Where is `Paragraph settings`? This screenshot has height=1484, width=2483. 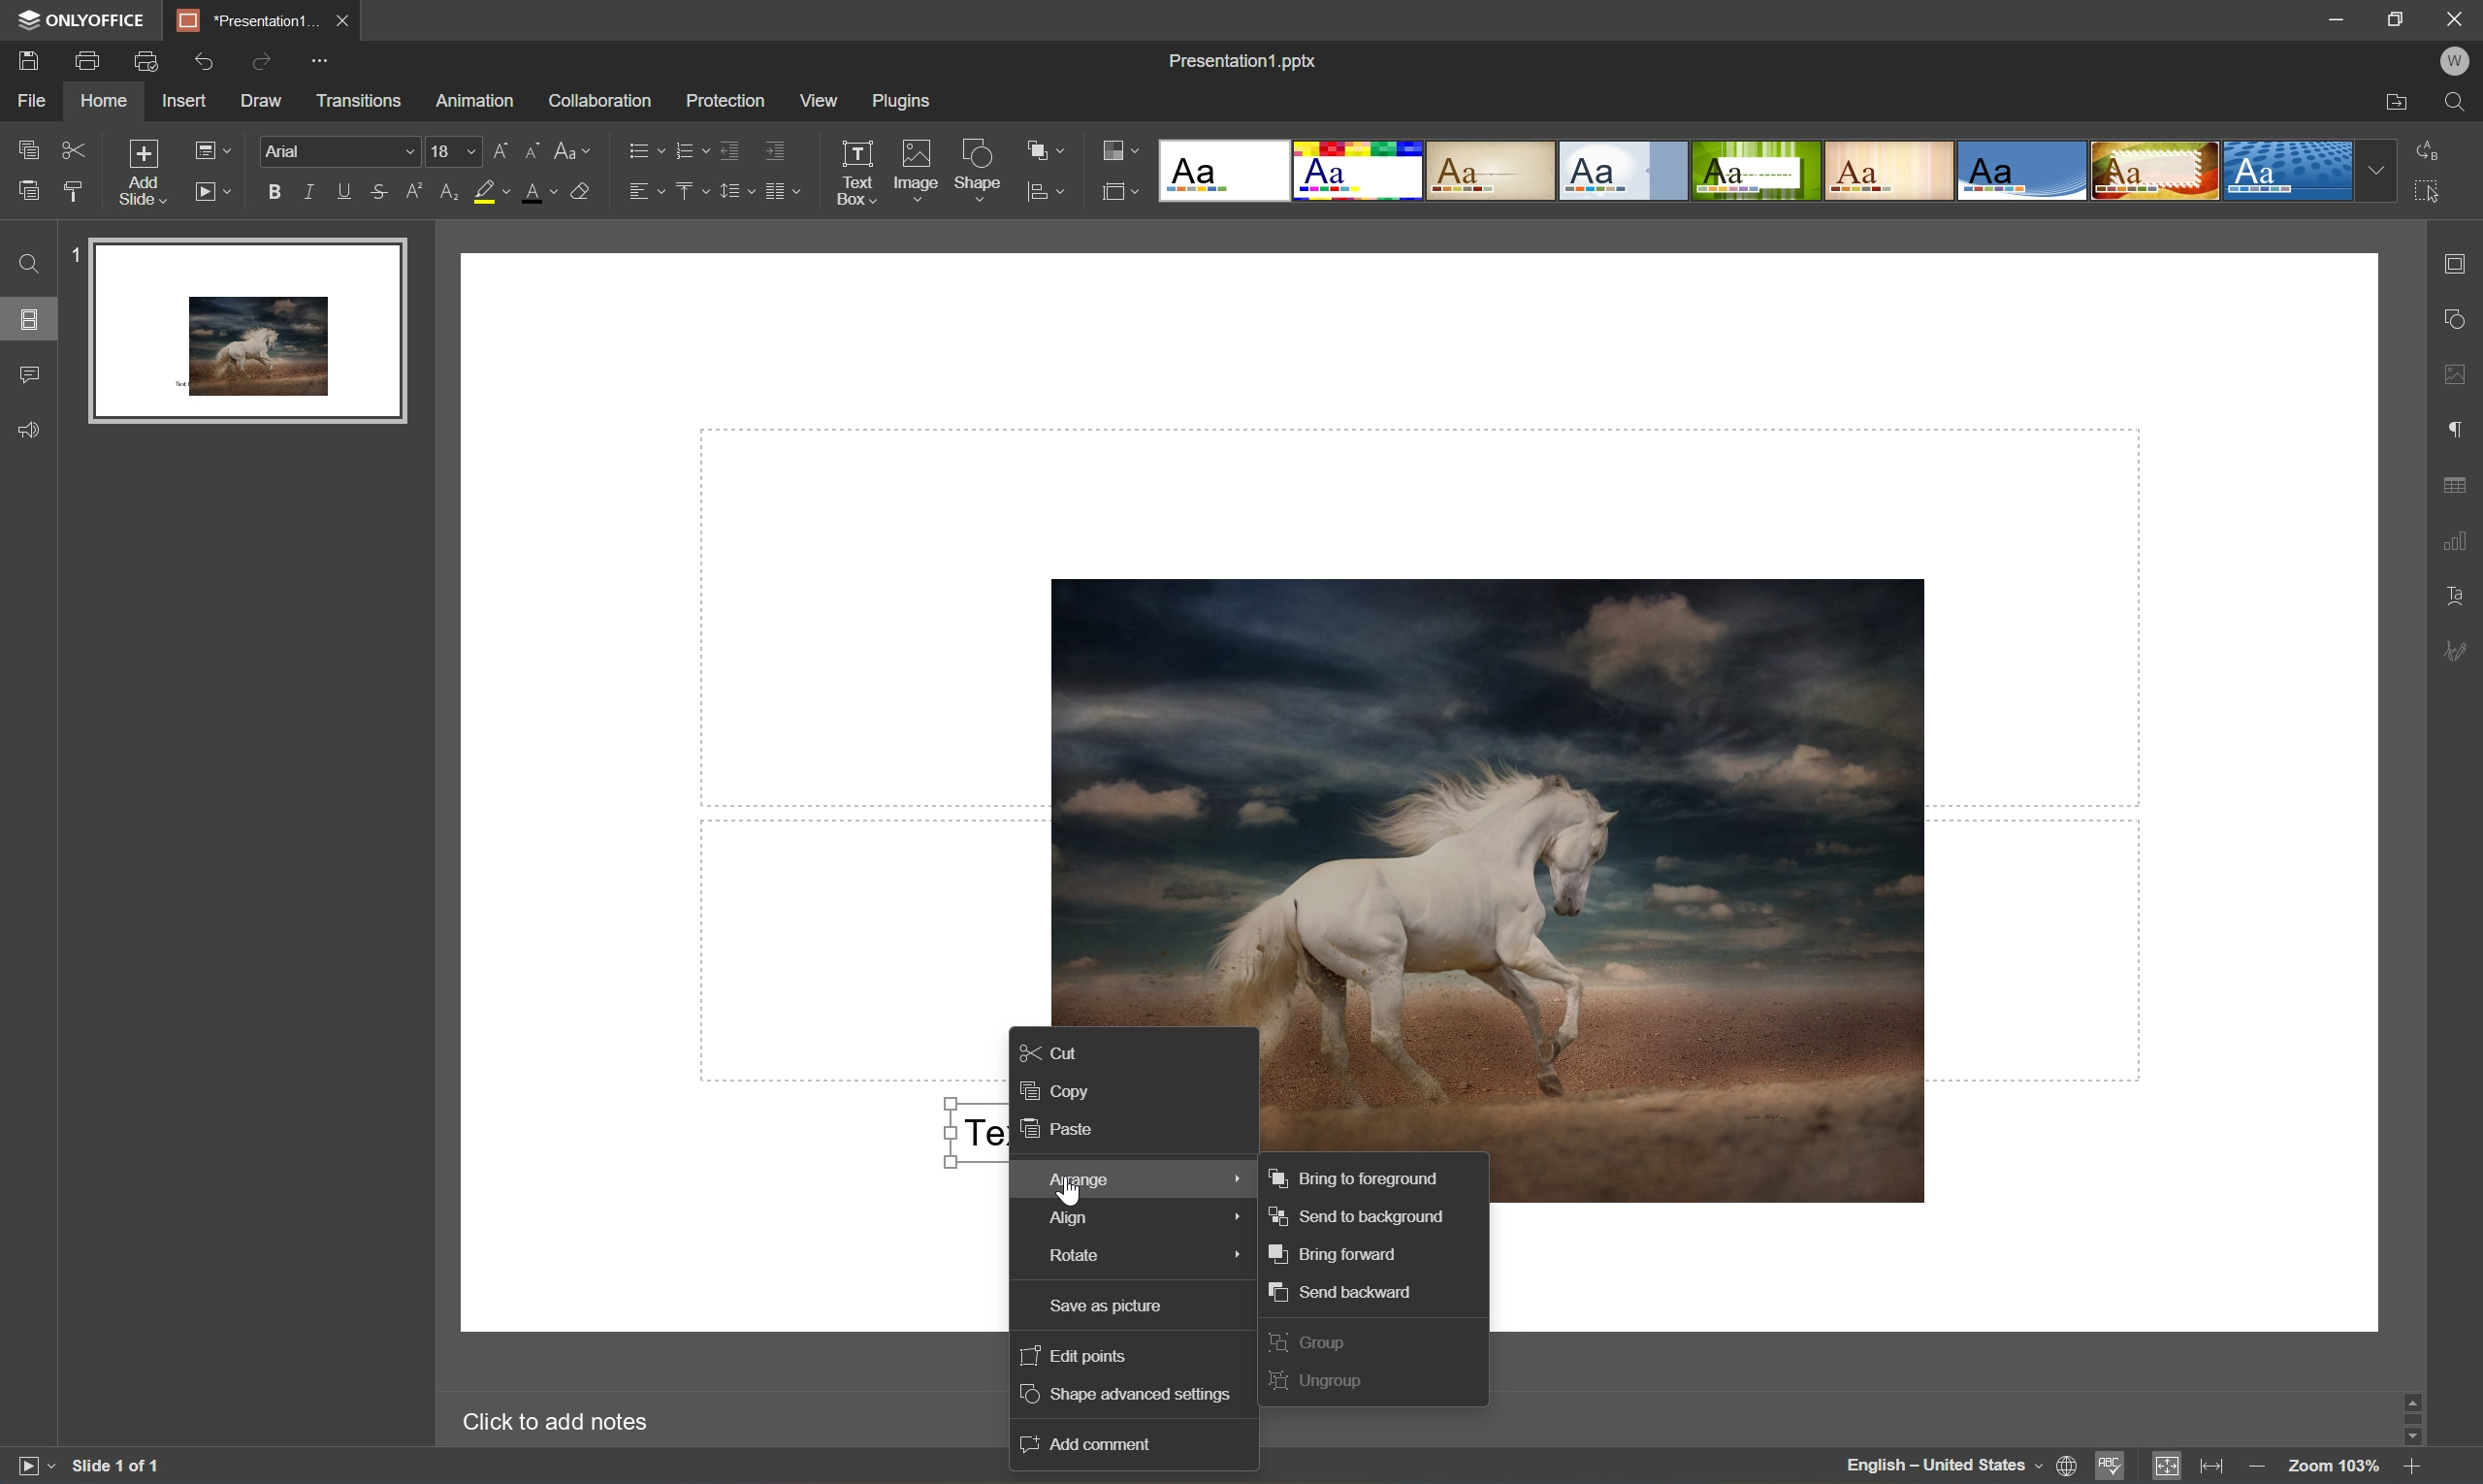 Paragraph settings is located at coordinates (2461, 427).